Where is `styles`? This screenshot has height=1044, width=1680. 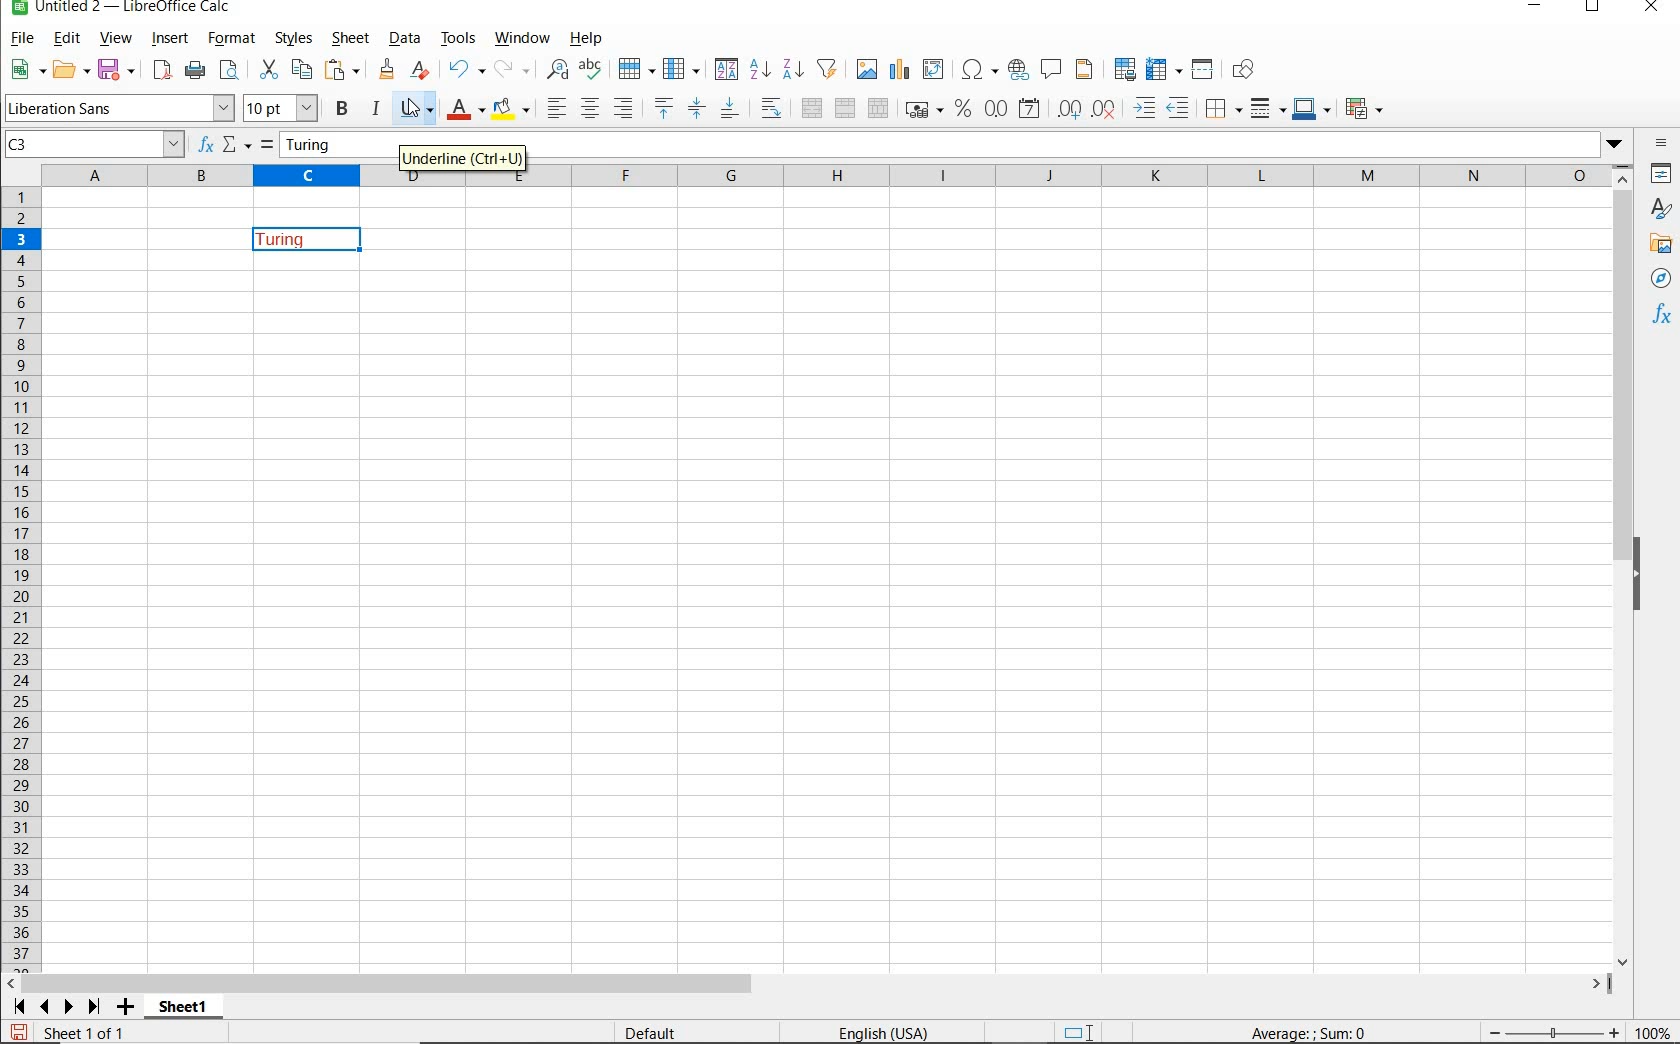 styles is located at coordinates (1661, 210).